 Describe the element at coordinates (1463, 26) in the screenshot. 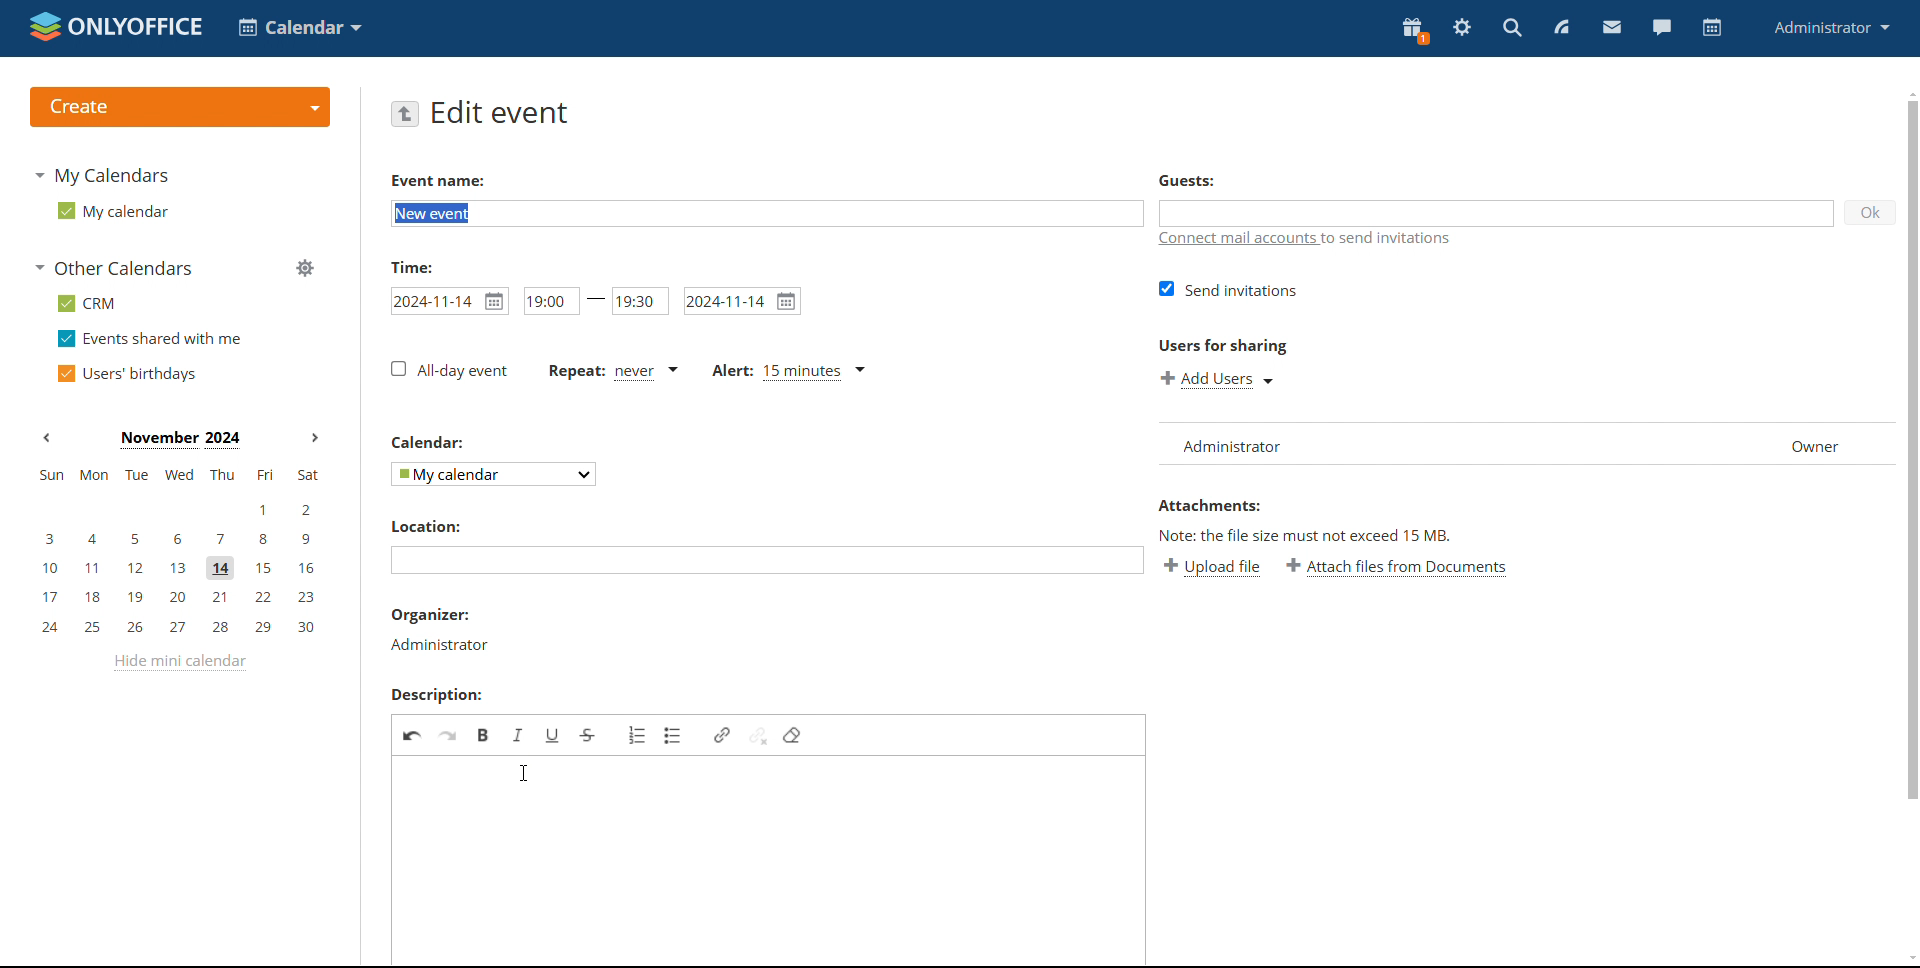

I see `settings` at that location.